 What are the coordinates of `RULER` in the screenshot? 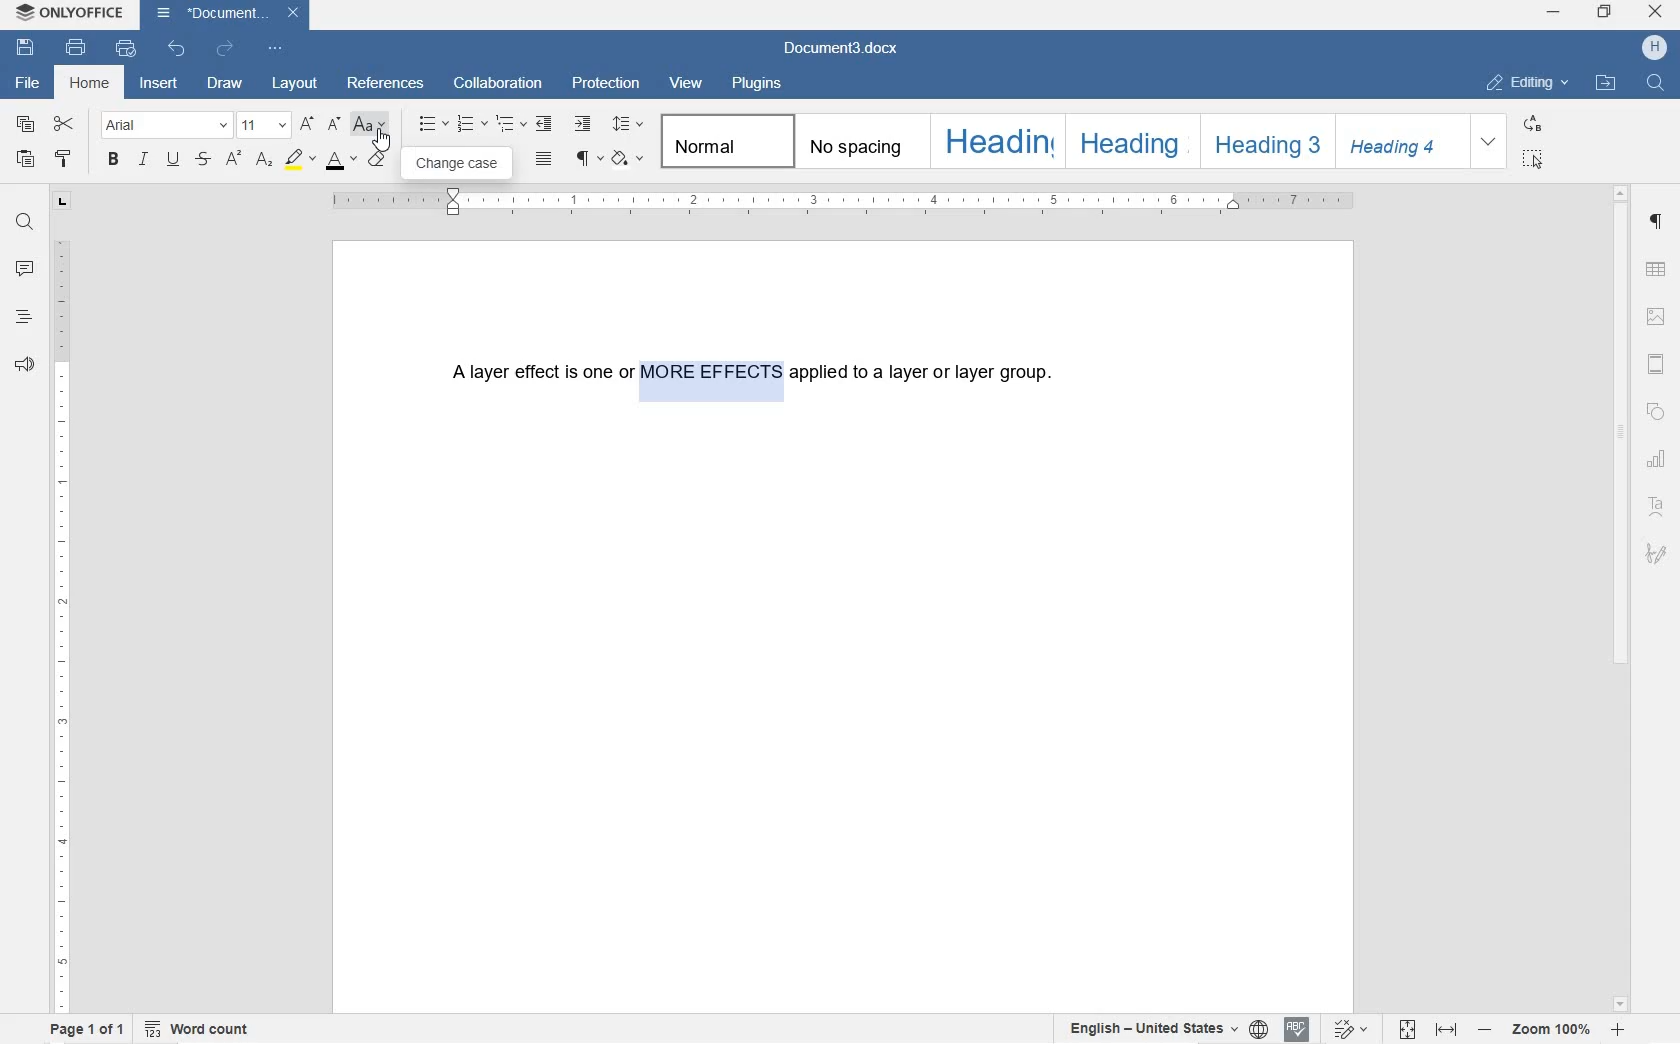 It's located at (844, 203).